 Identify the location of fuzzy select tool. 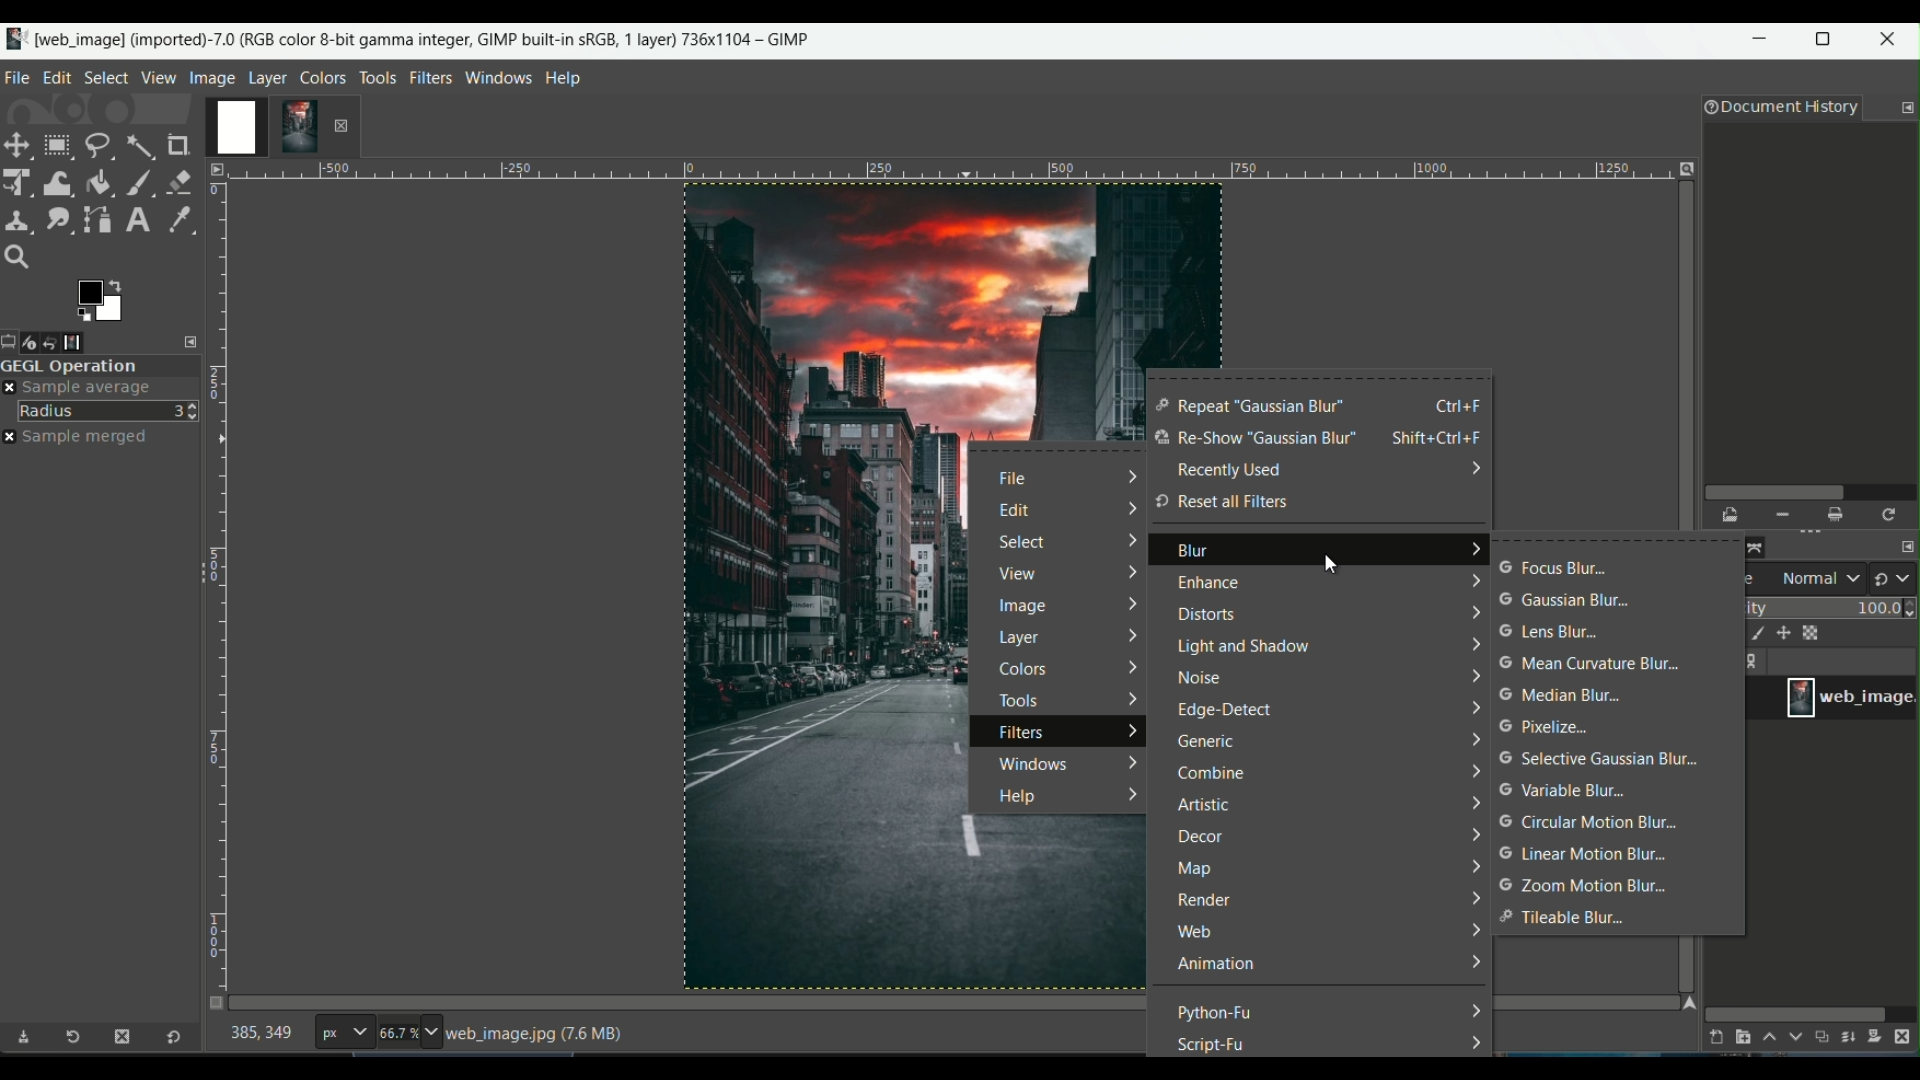
(139, 144).